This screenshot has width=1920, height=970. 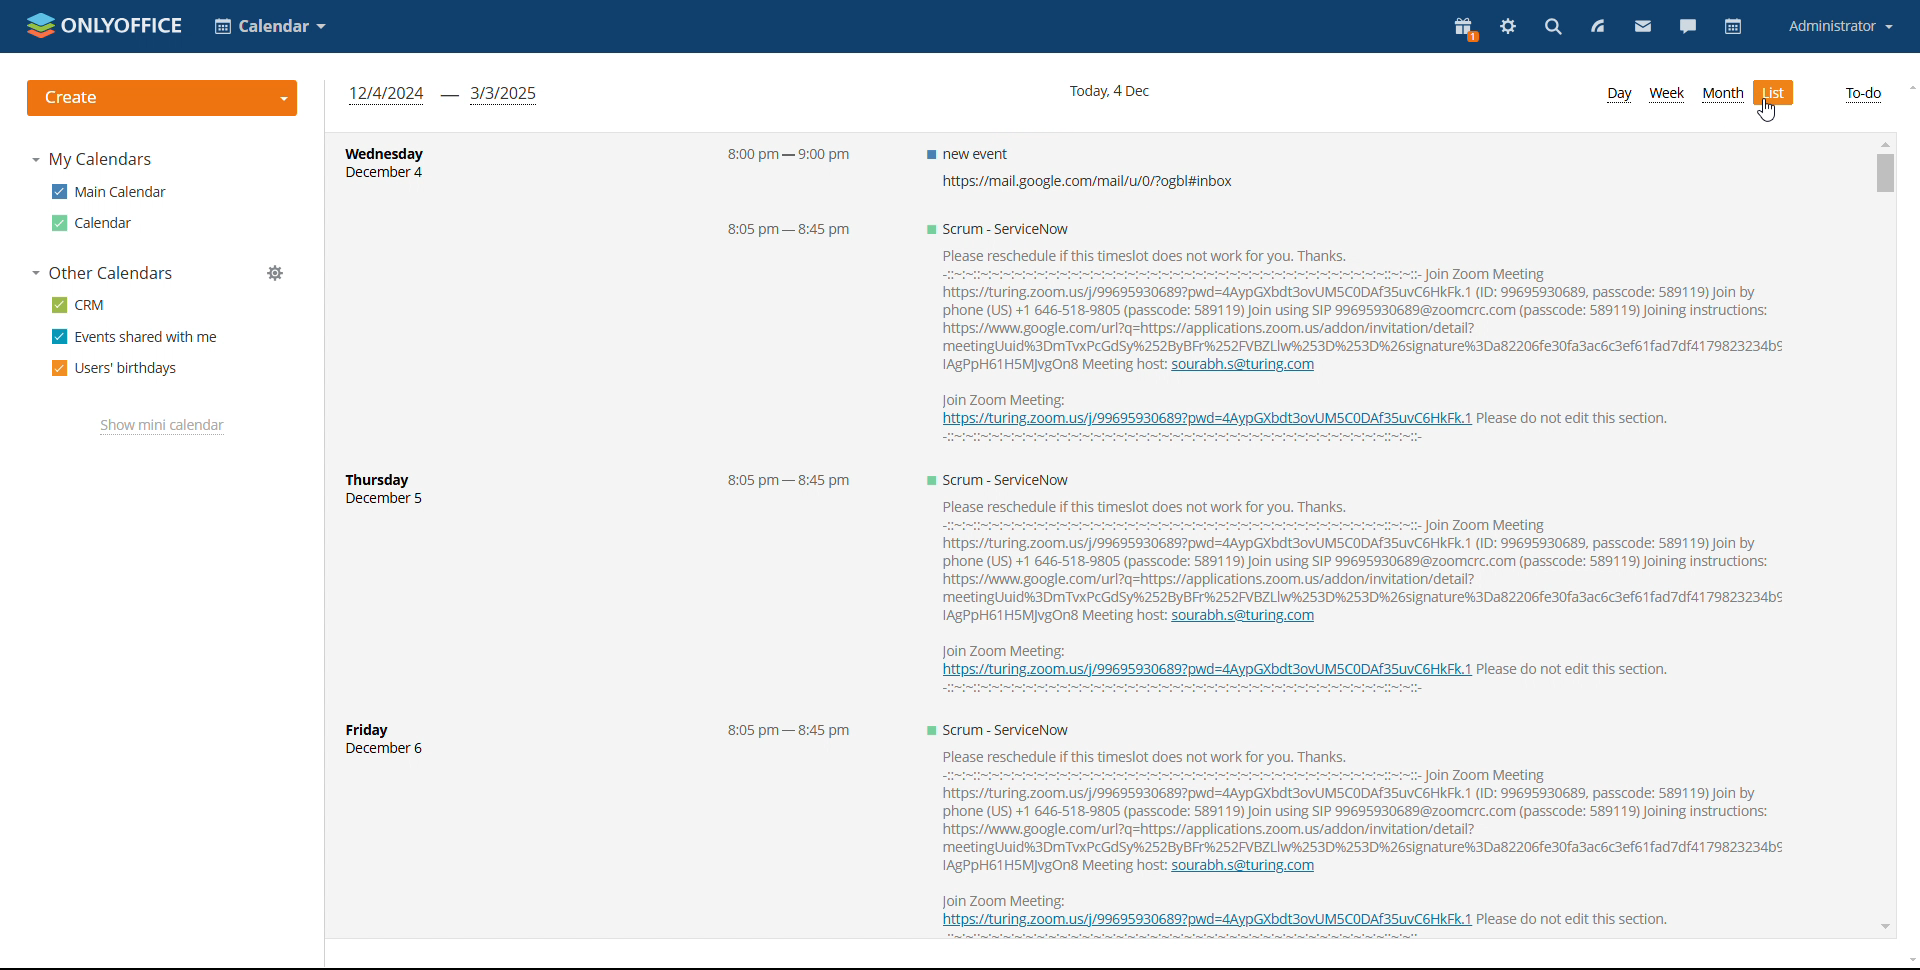 I want to click on show mini calendar, so click(x=161, y=427).